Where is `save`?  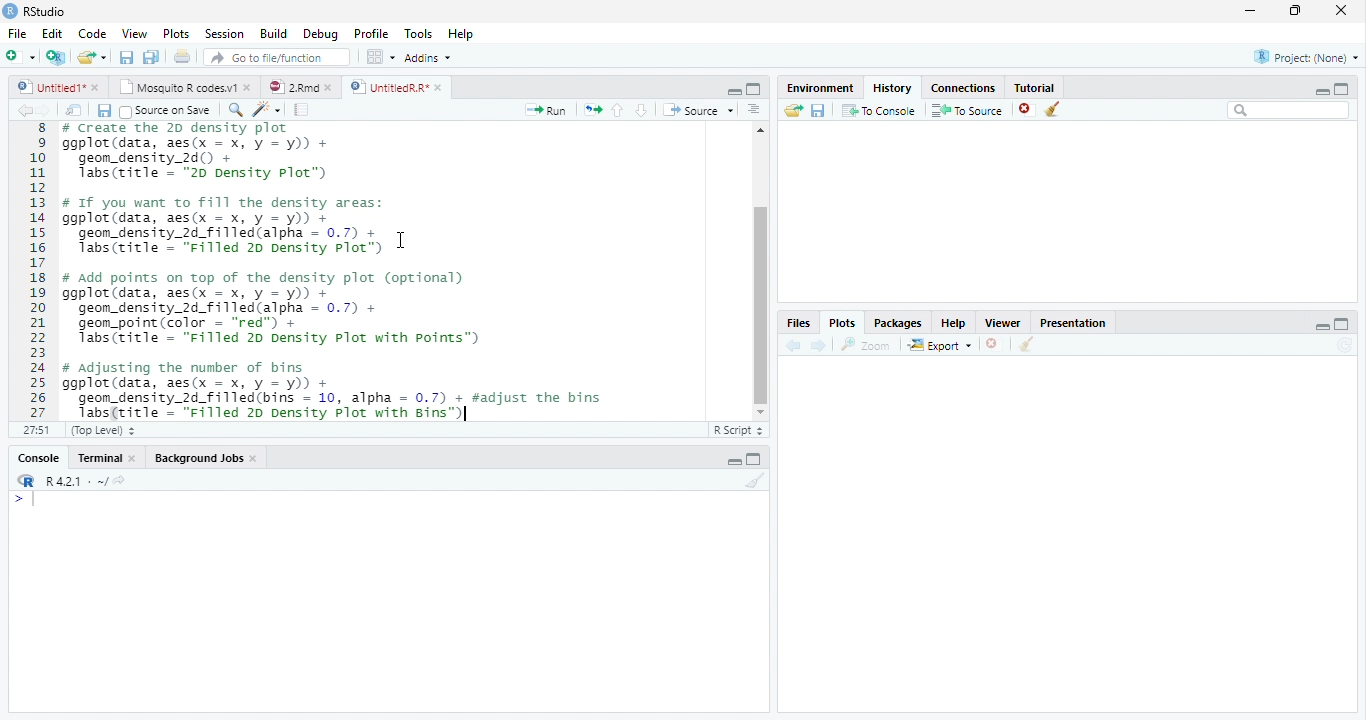
save is located at coordinates (104, 111).